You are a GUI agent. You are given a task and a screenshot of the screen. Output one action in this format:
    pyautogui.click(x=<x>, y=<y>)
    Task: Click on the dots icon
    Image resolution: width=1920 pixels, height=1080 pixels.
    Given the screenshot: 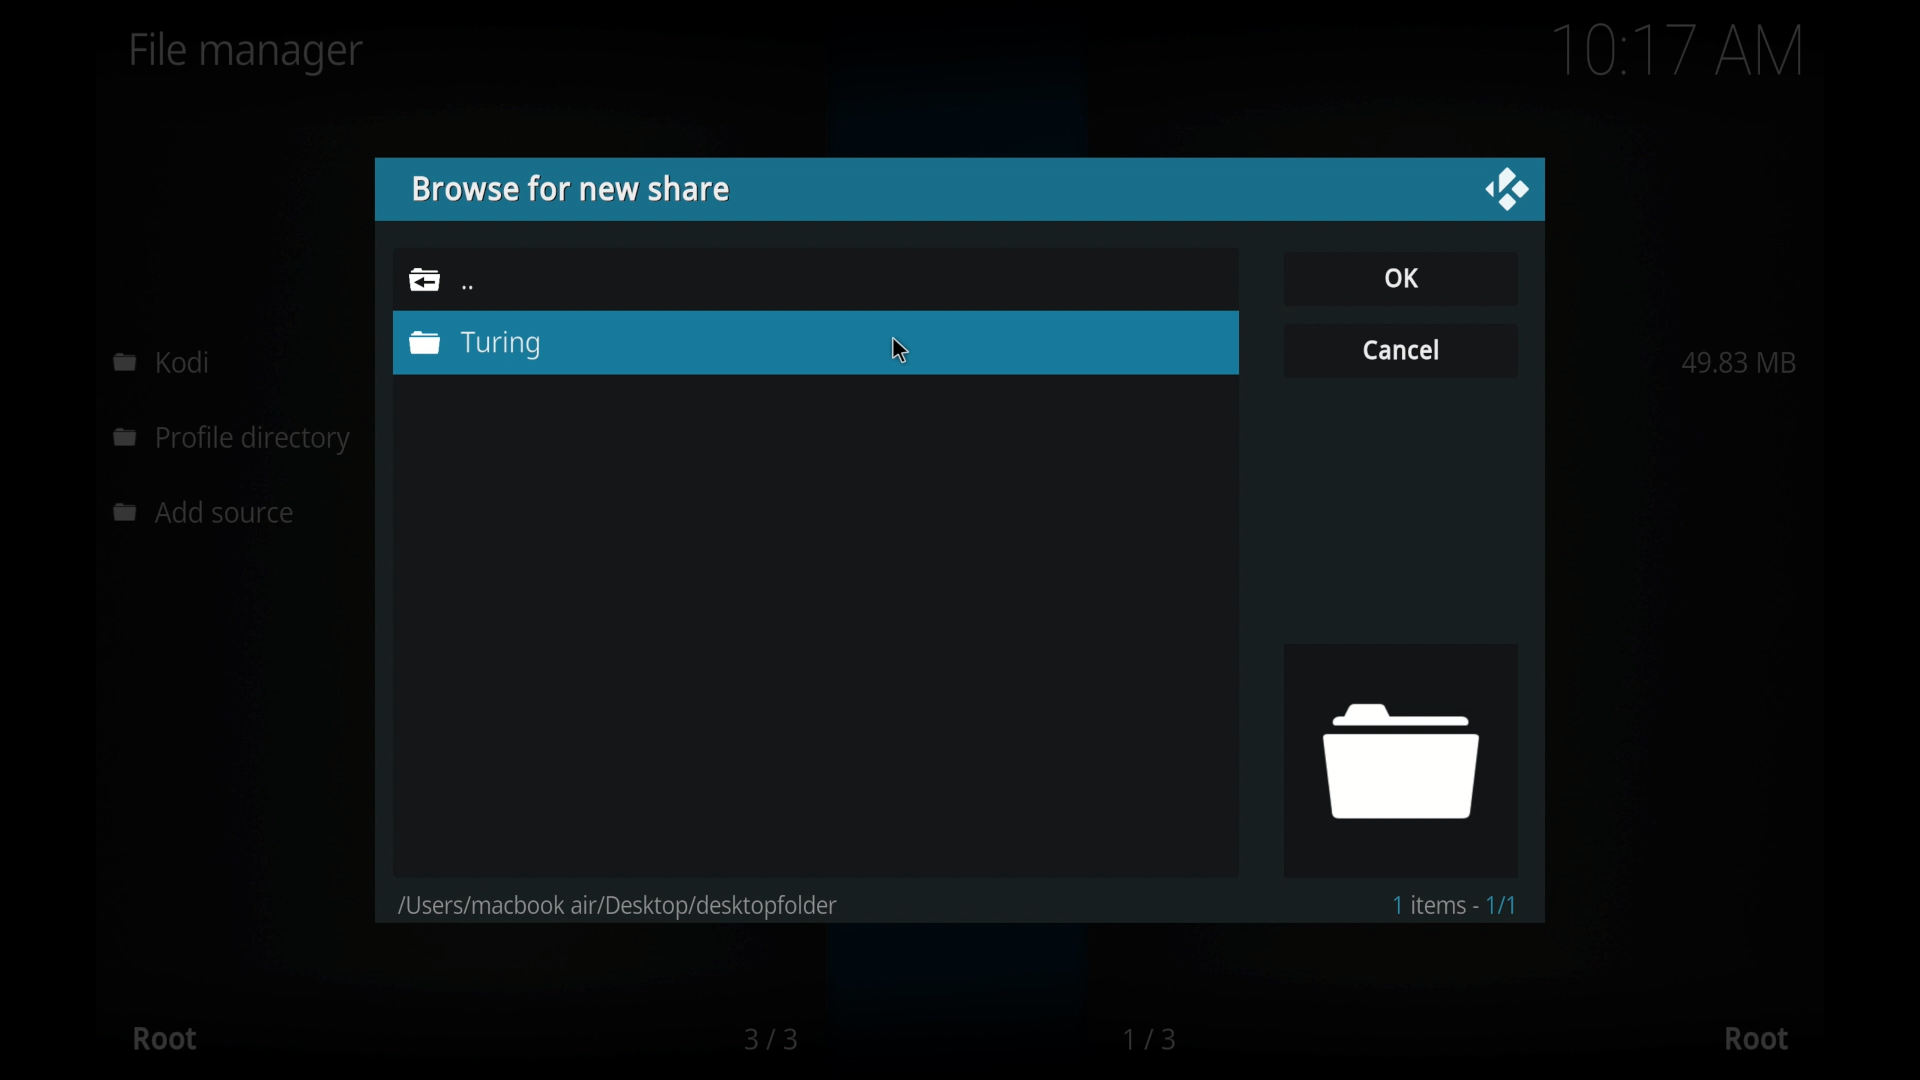 What is the action you would take?
    pyautogui.click(x=468, y=288)
    